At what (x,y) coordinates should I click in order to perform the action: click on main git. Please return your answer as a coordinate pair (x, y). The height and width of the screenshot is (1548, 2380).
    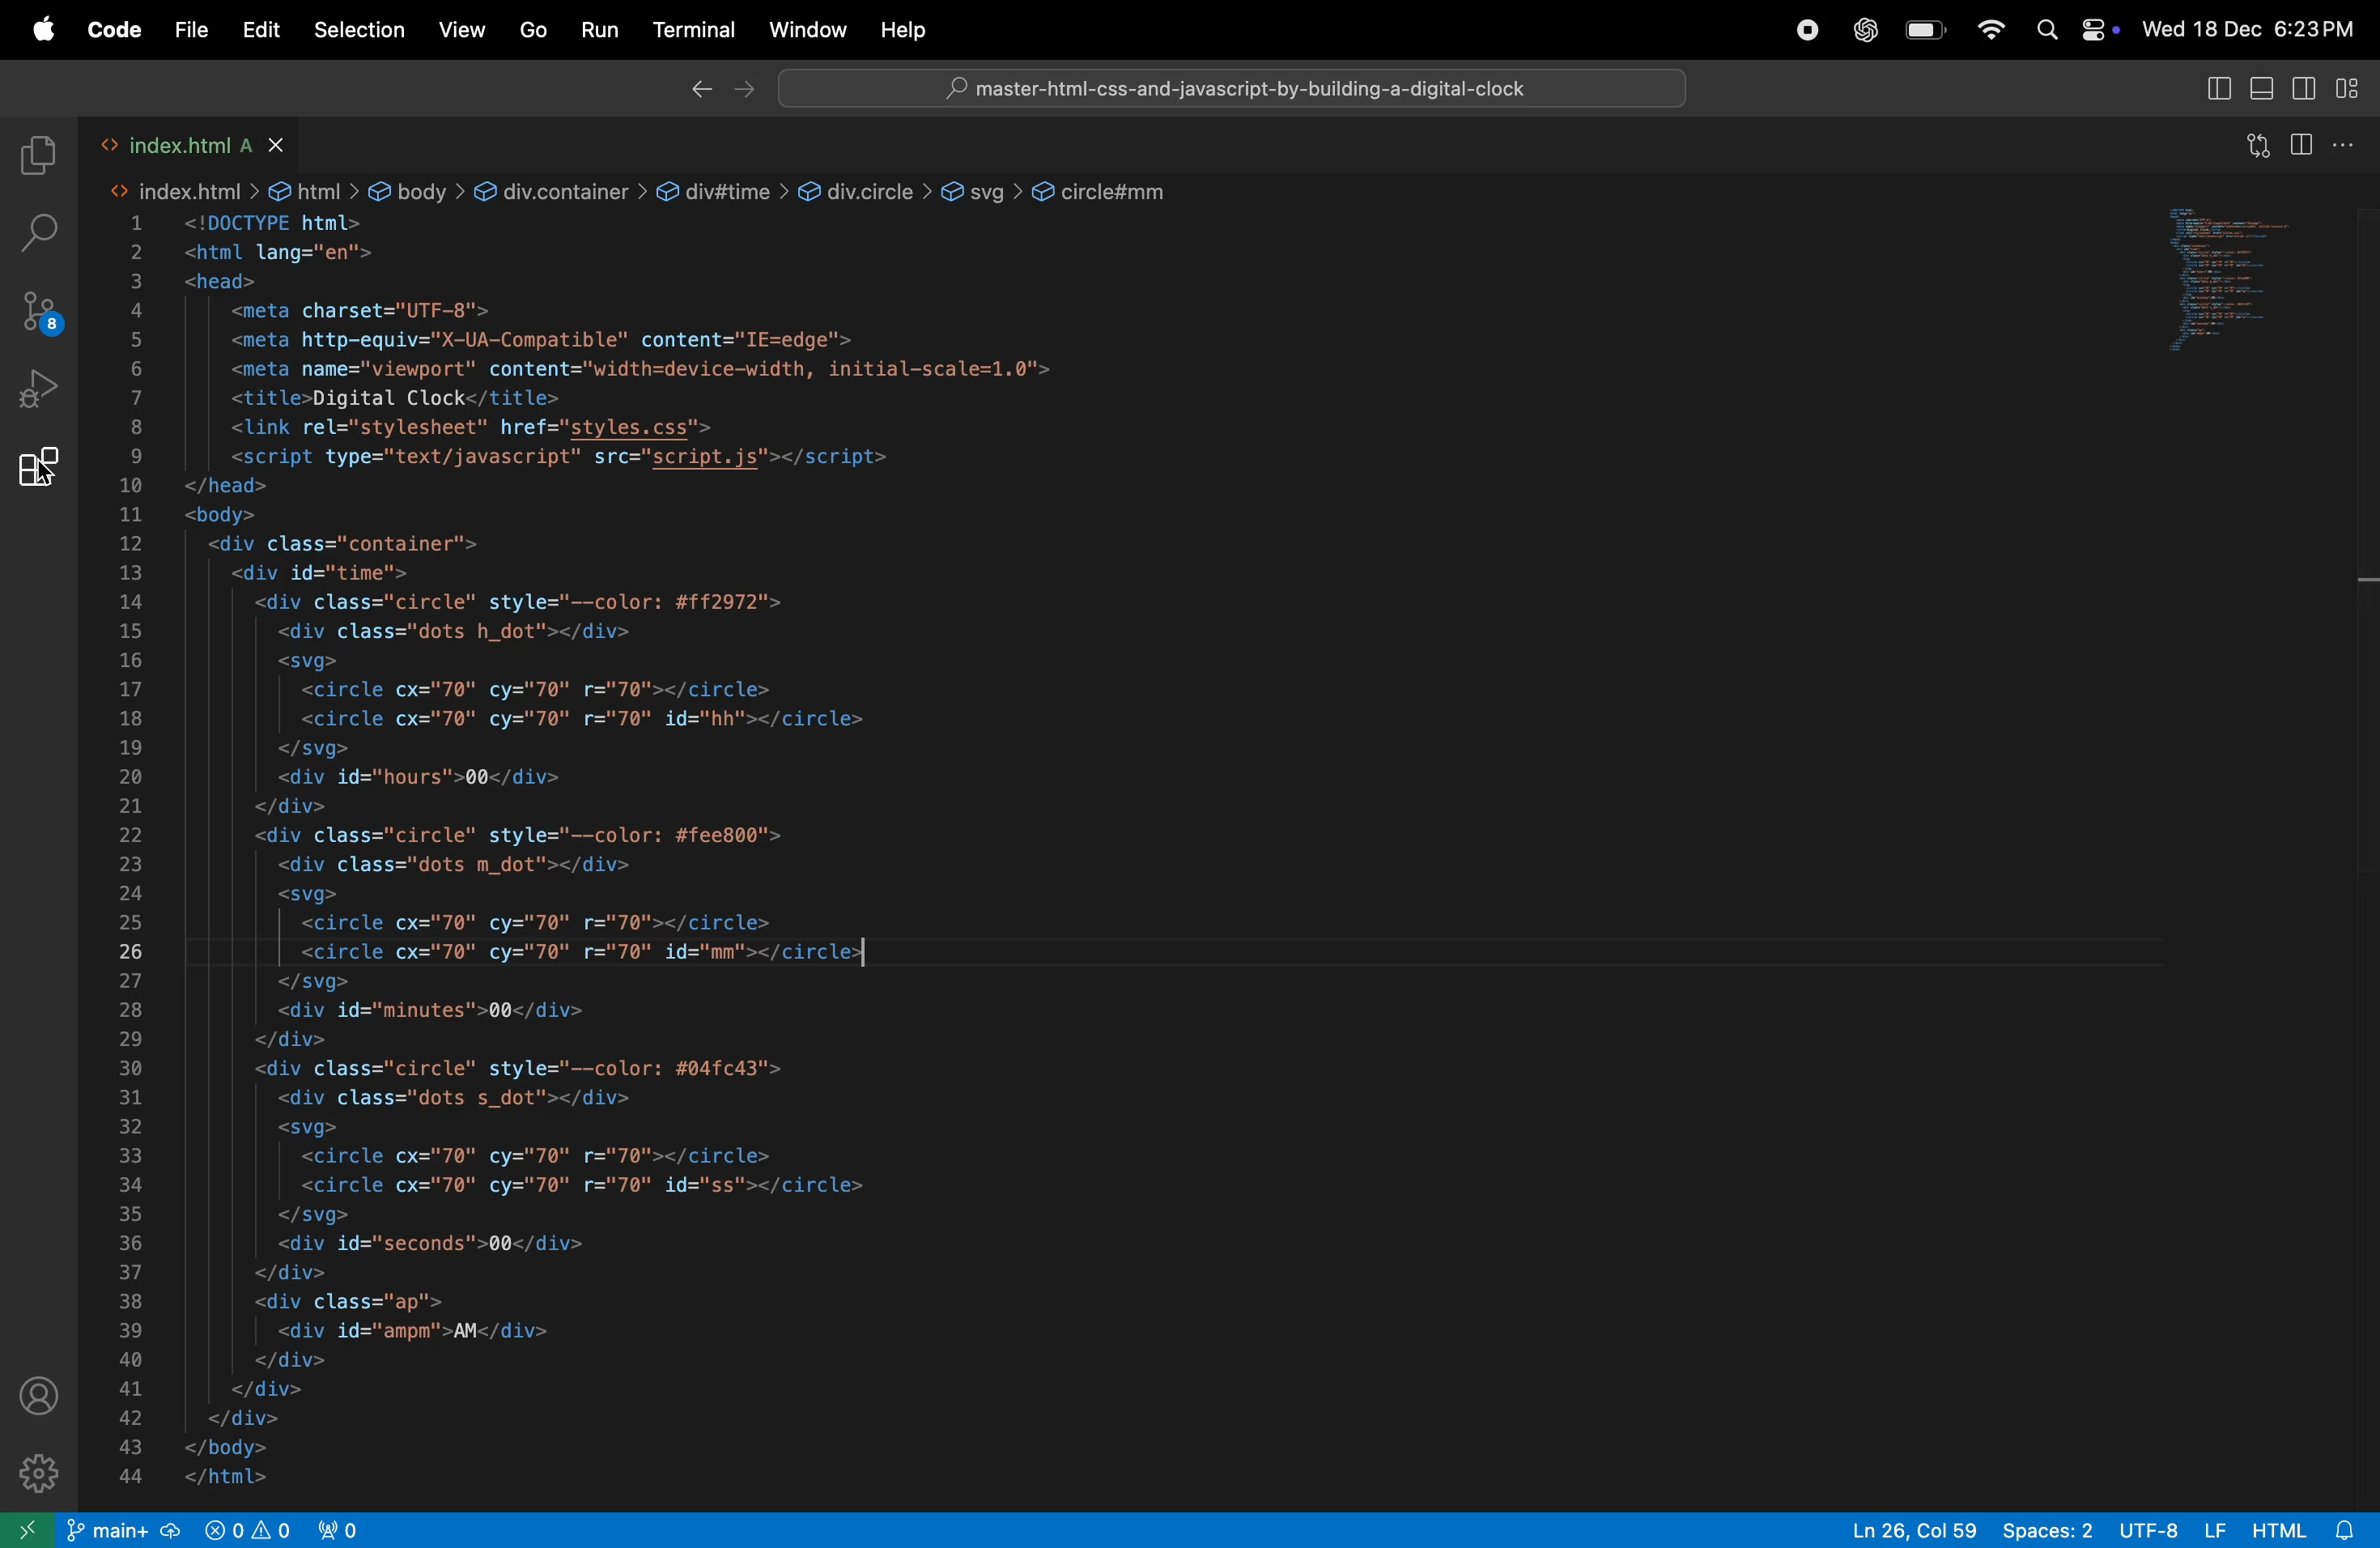
    Looking at the image, I should click on (124, 1531).